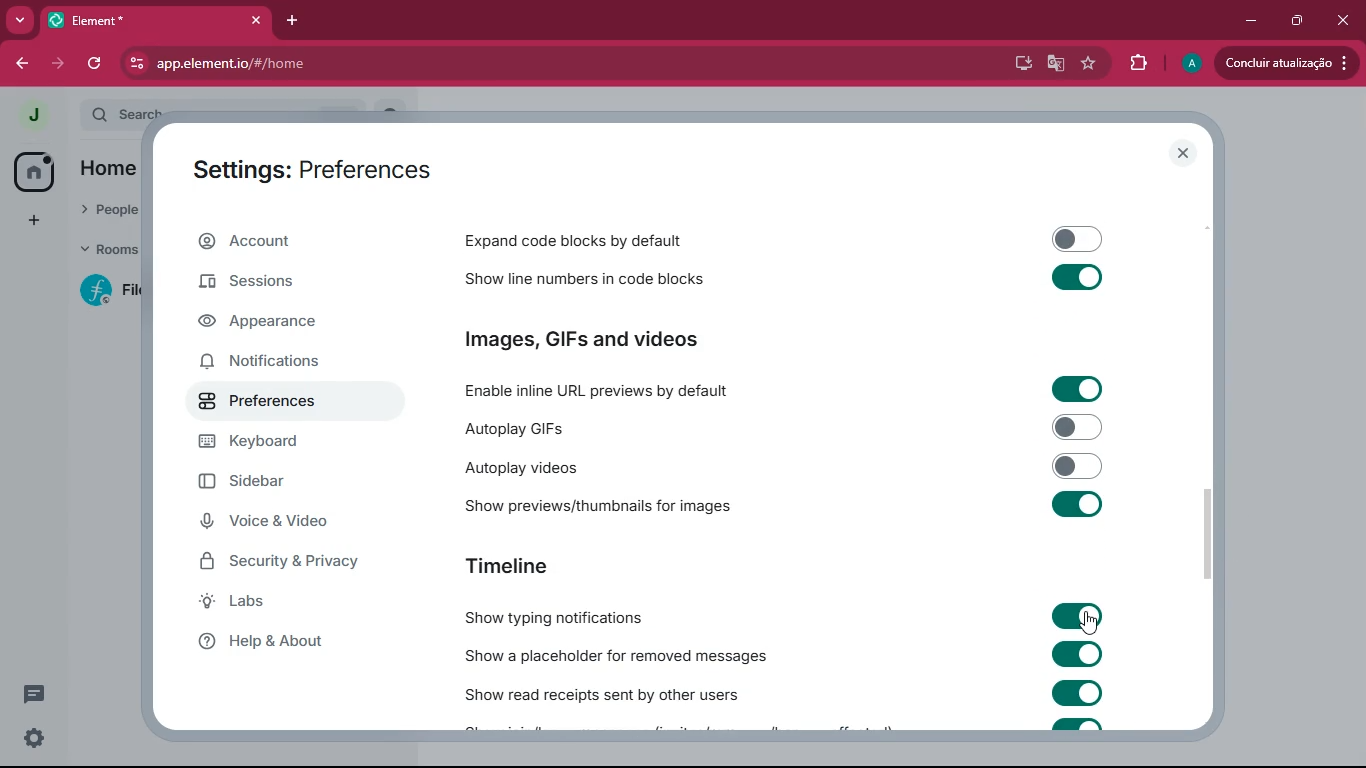  What do you see at coordinates (604, 425) in the screenshot?
I see `autoplay GIFs` at bounding box center [604, 425].